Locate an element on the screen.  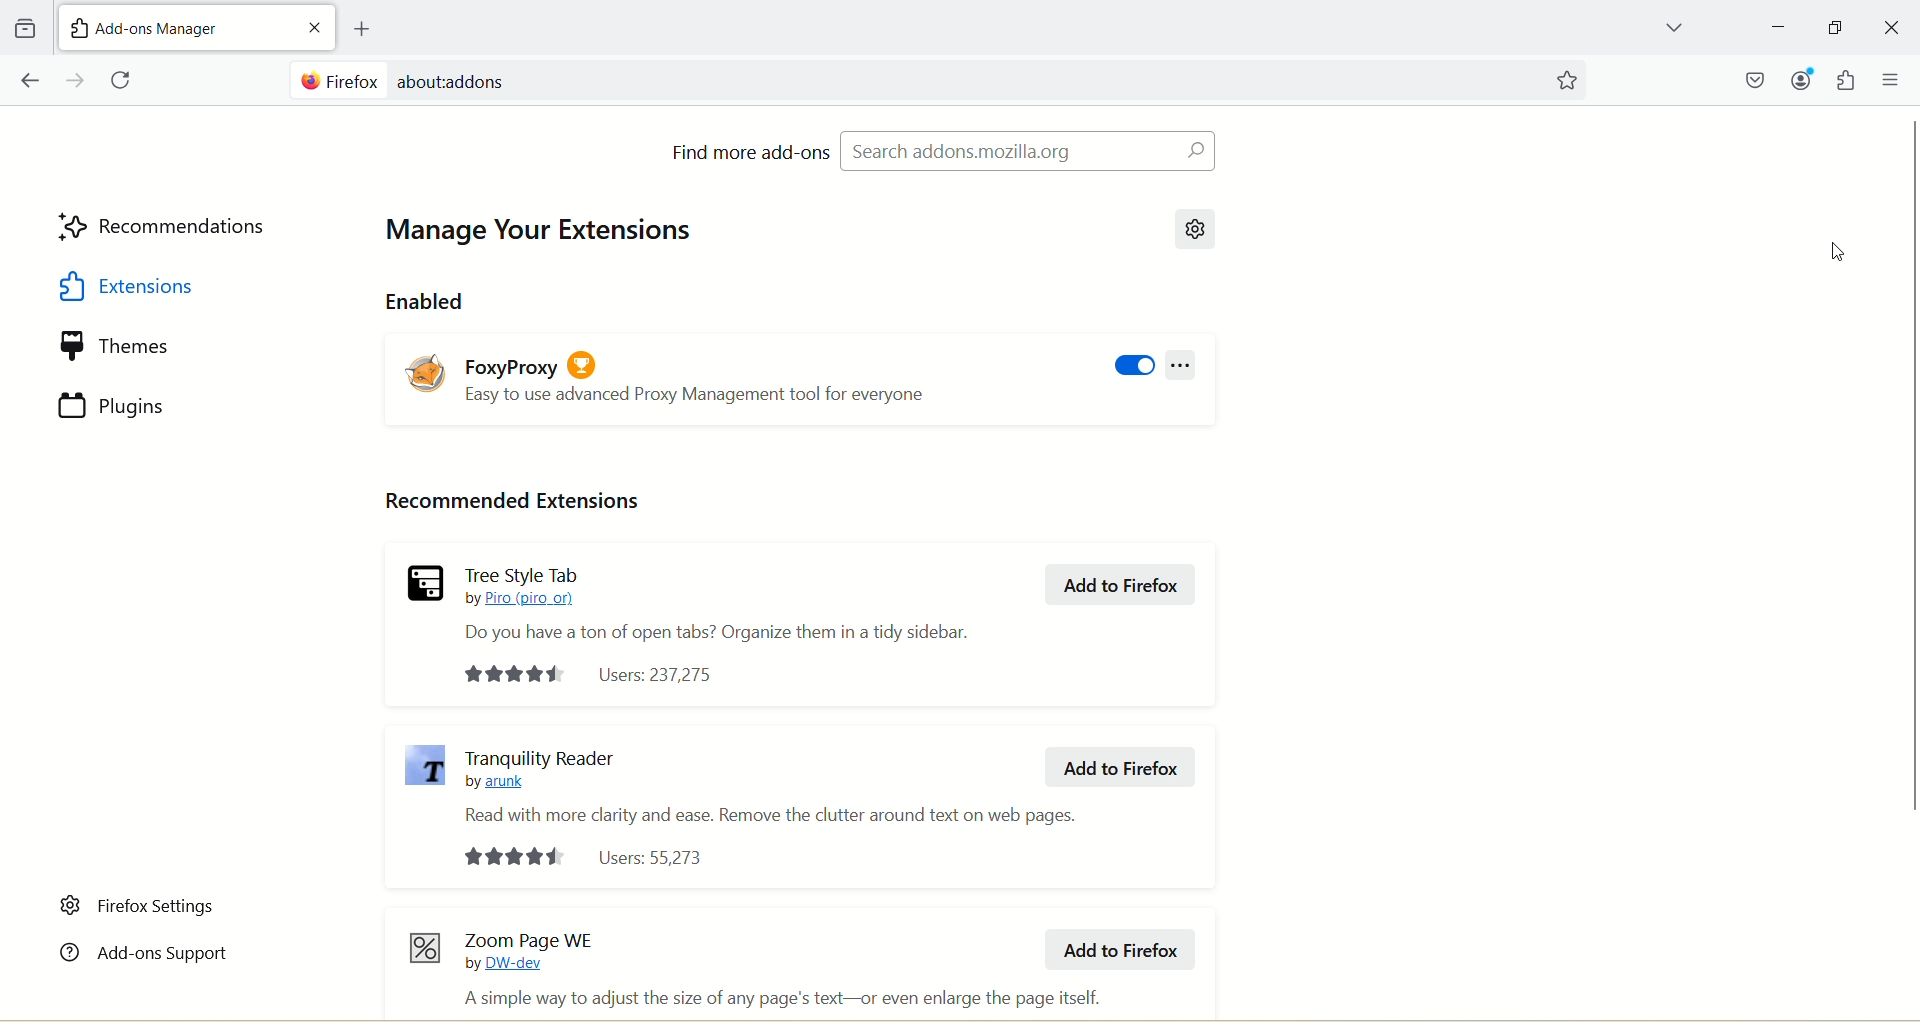
Move Forwards is located at coordinates (77, 80).